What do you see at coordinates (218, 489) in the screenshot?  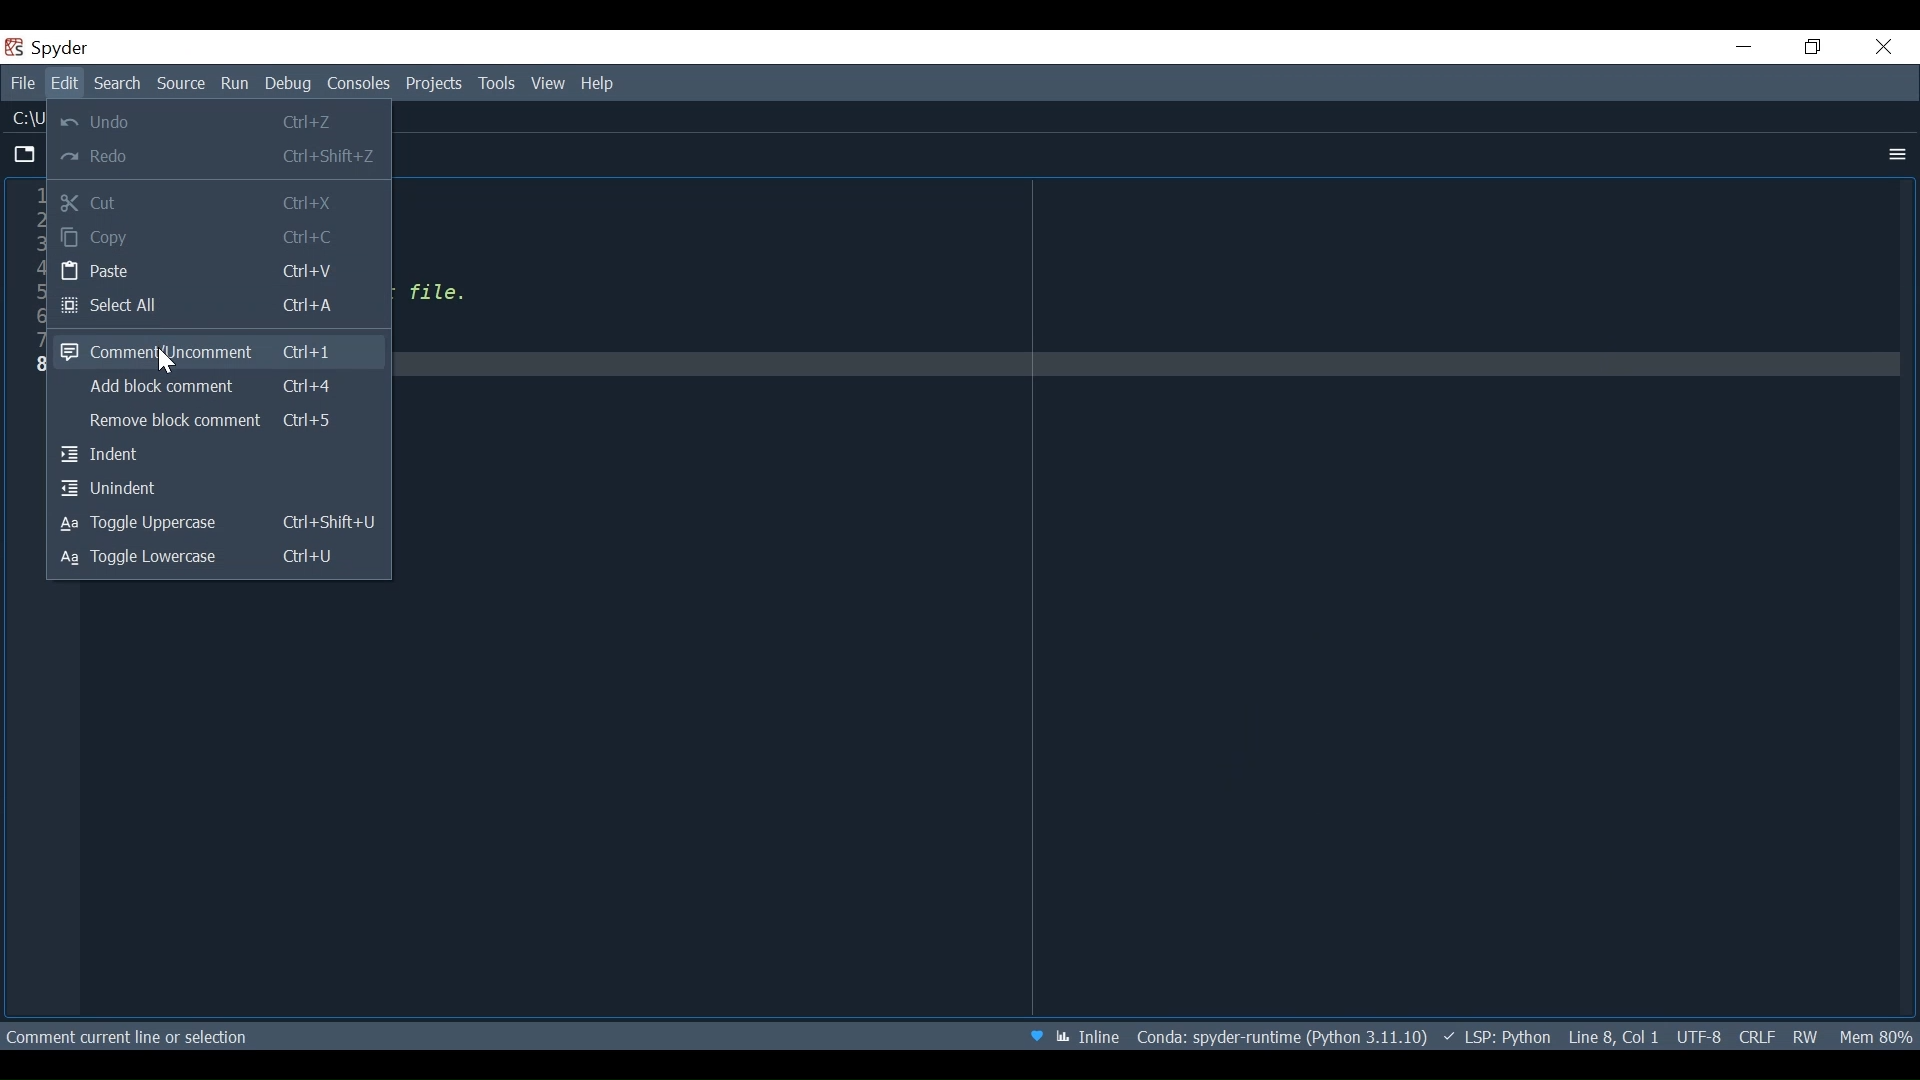 I see `Unindent` at bounding box center [218, 489].